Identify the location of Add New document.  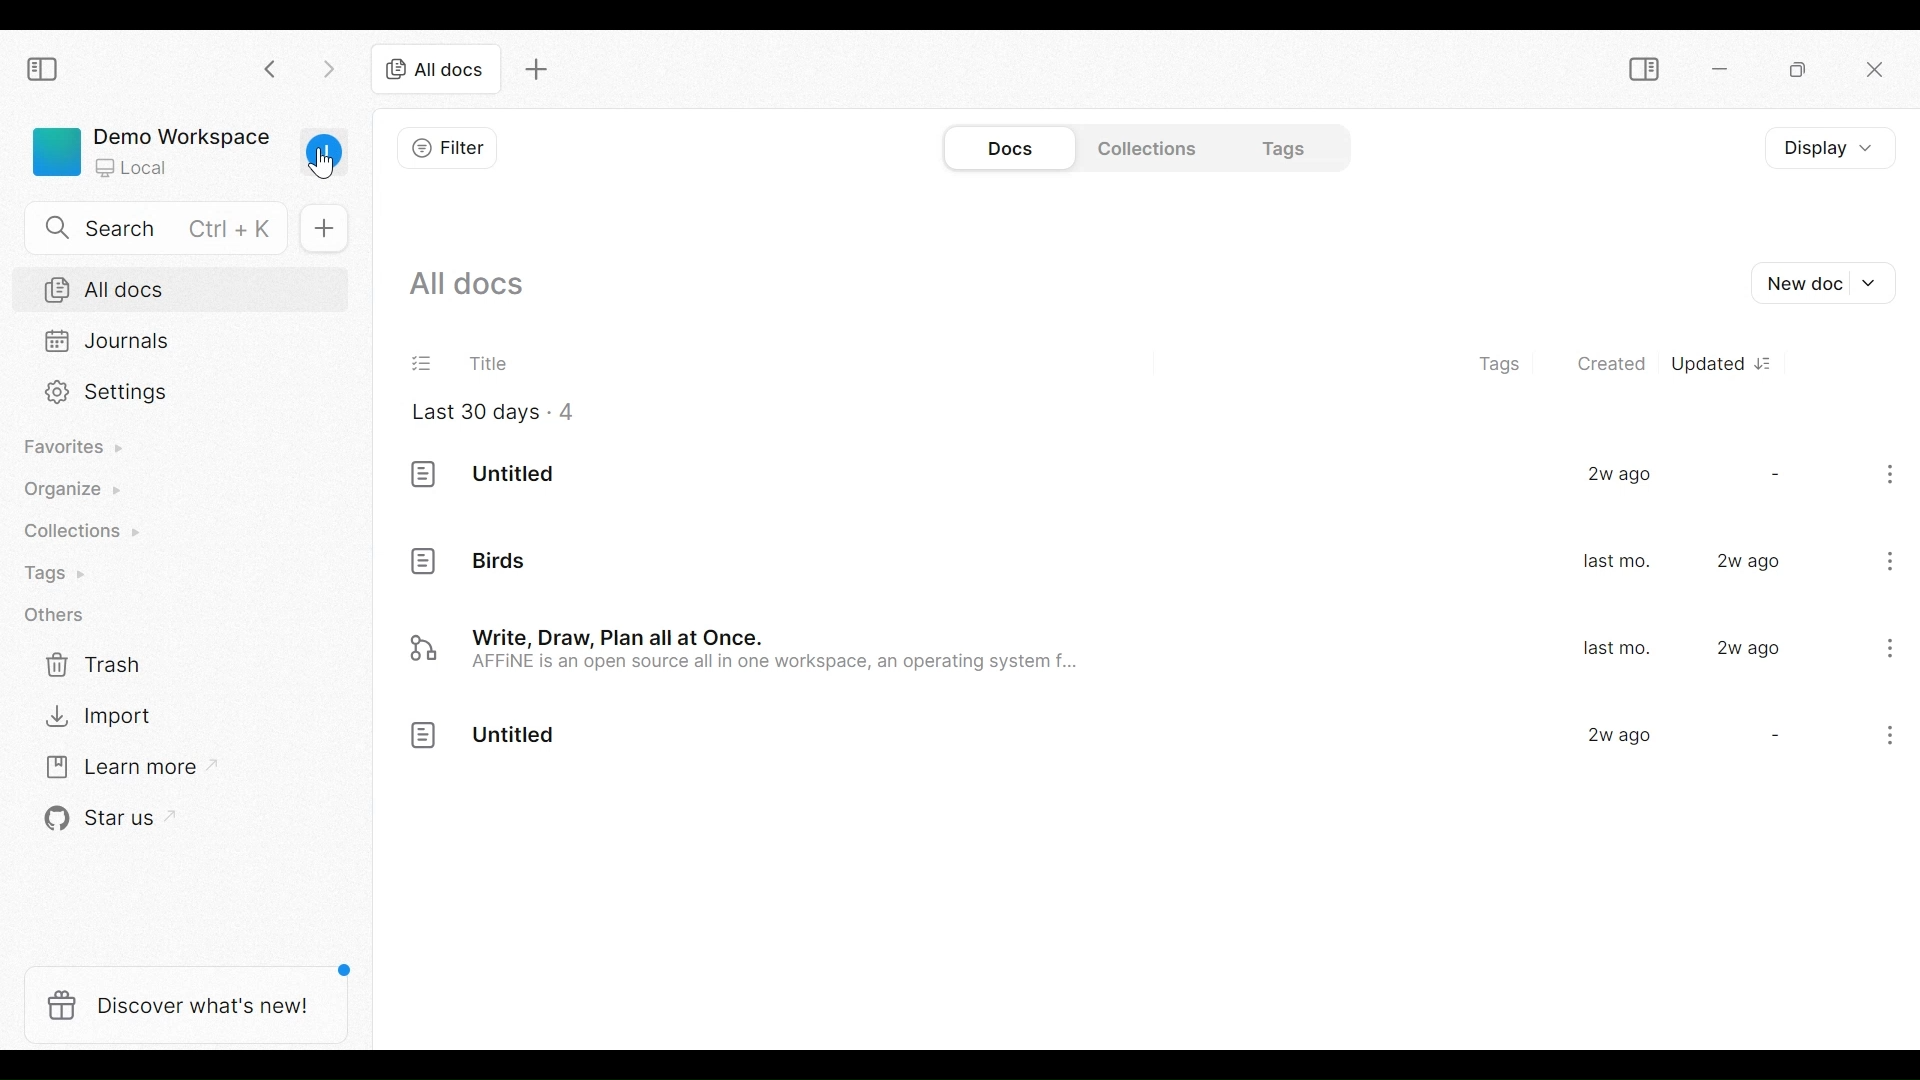
(1826, 283).